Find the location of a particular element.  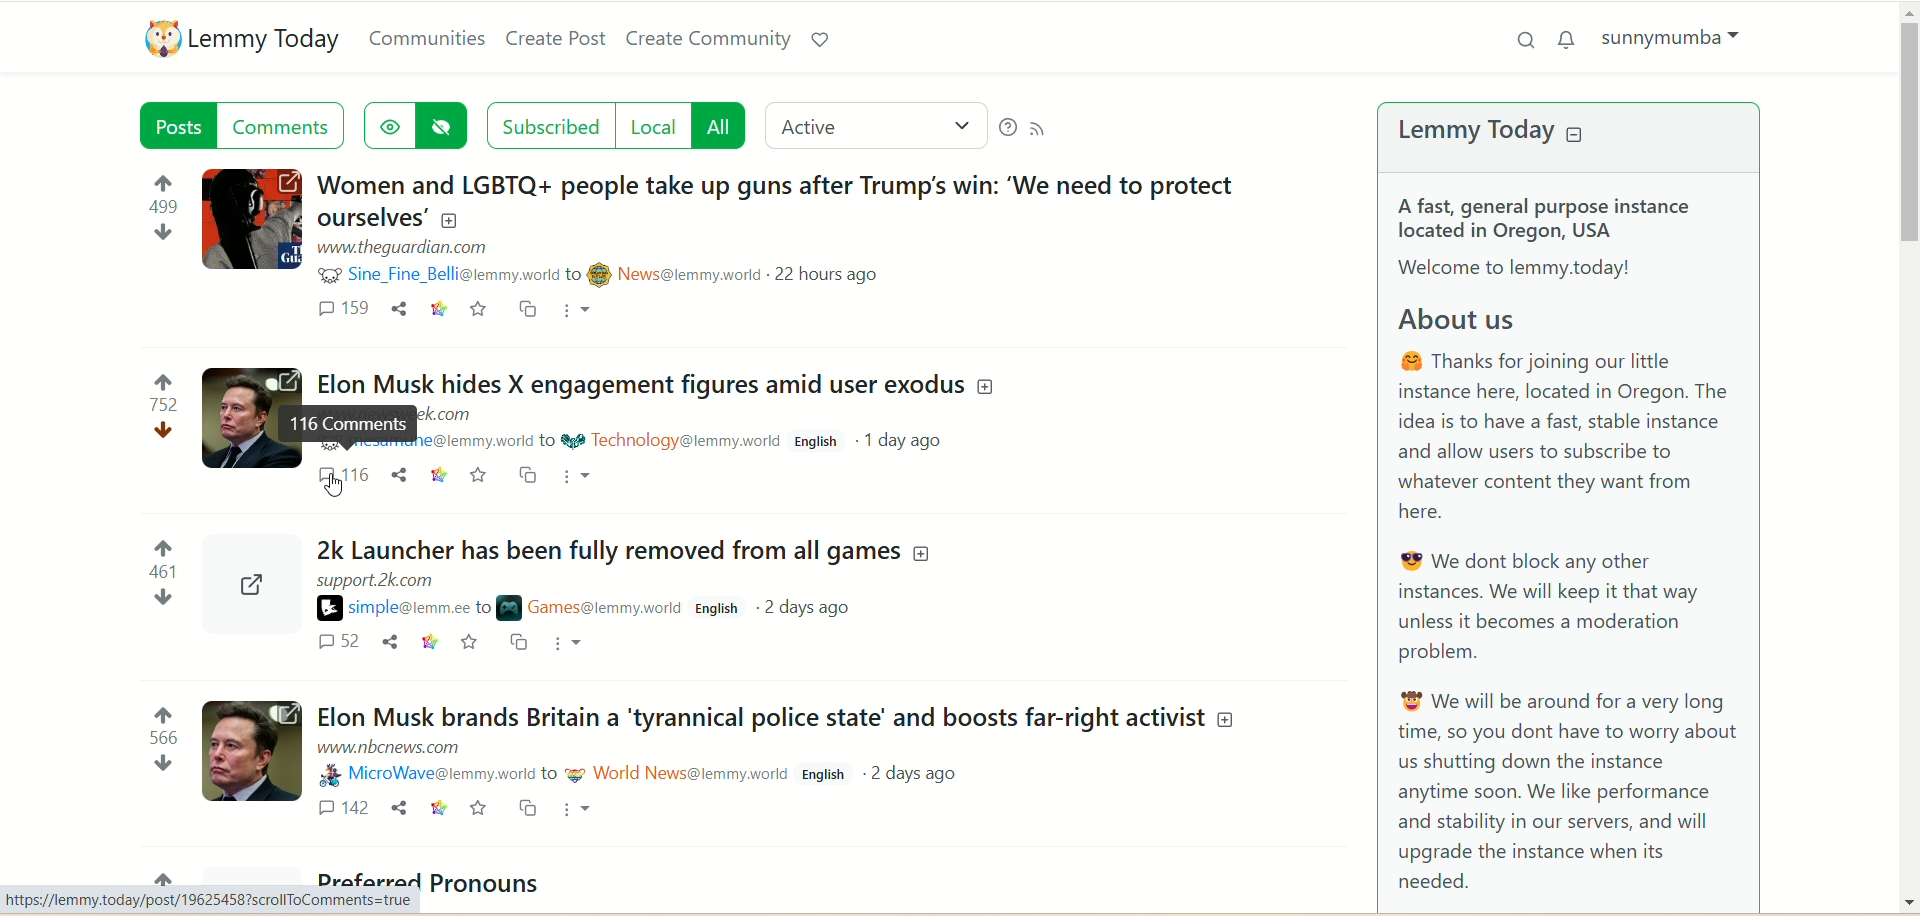

comment 116 is located at coordinates (343, 473).